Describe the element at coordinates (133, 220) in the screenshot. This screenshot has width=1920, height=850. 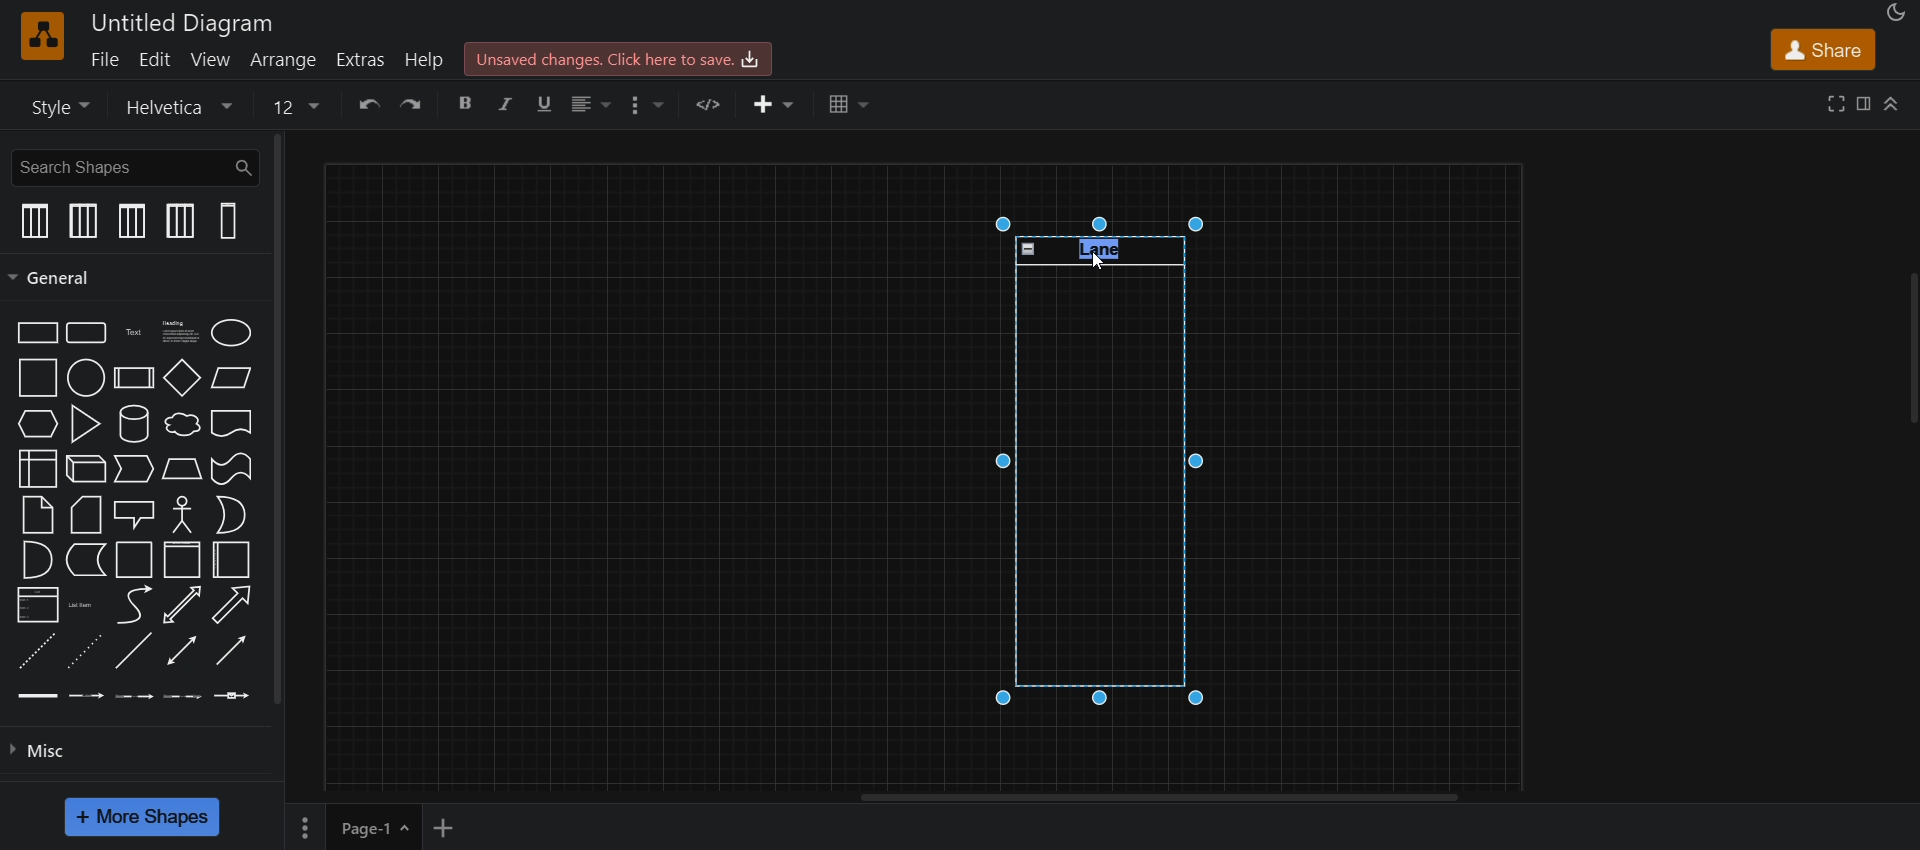
I see `vertical pool 1` at that location.